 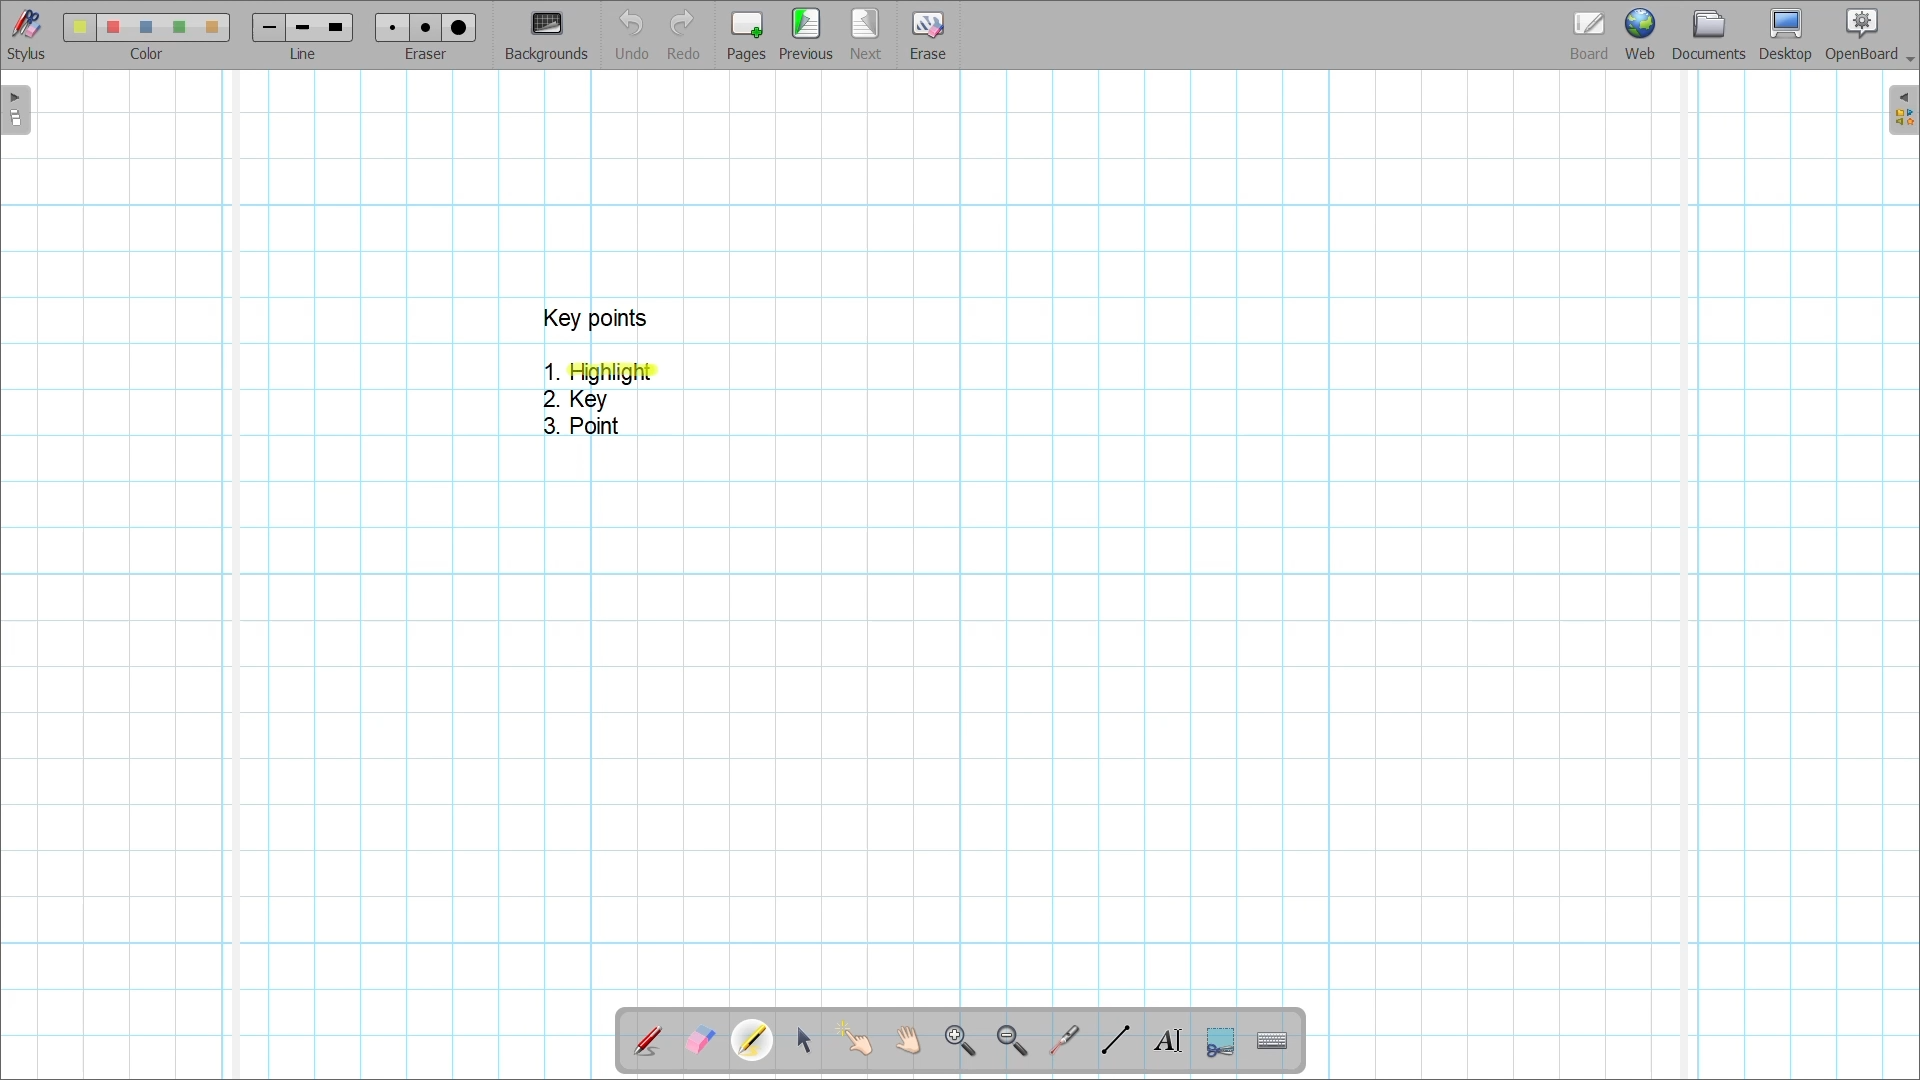 I want to click on line 2, so click(x=300, y=28).